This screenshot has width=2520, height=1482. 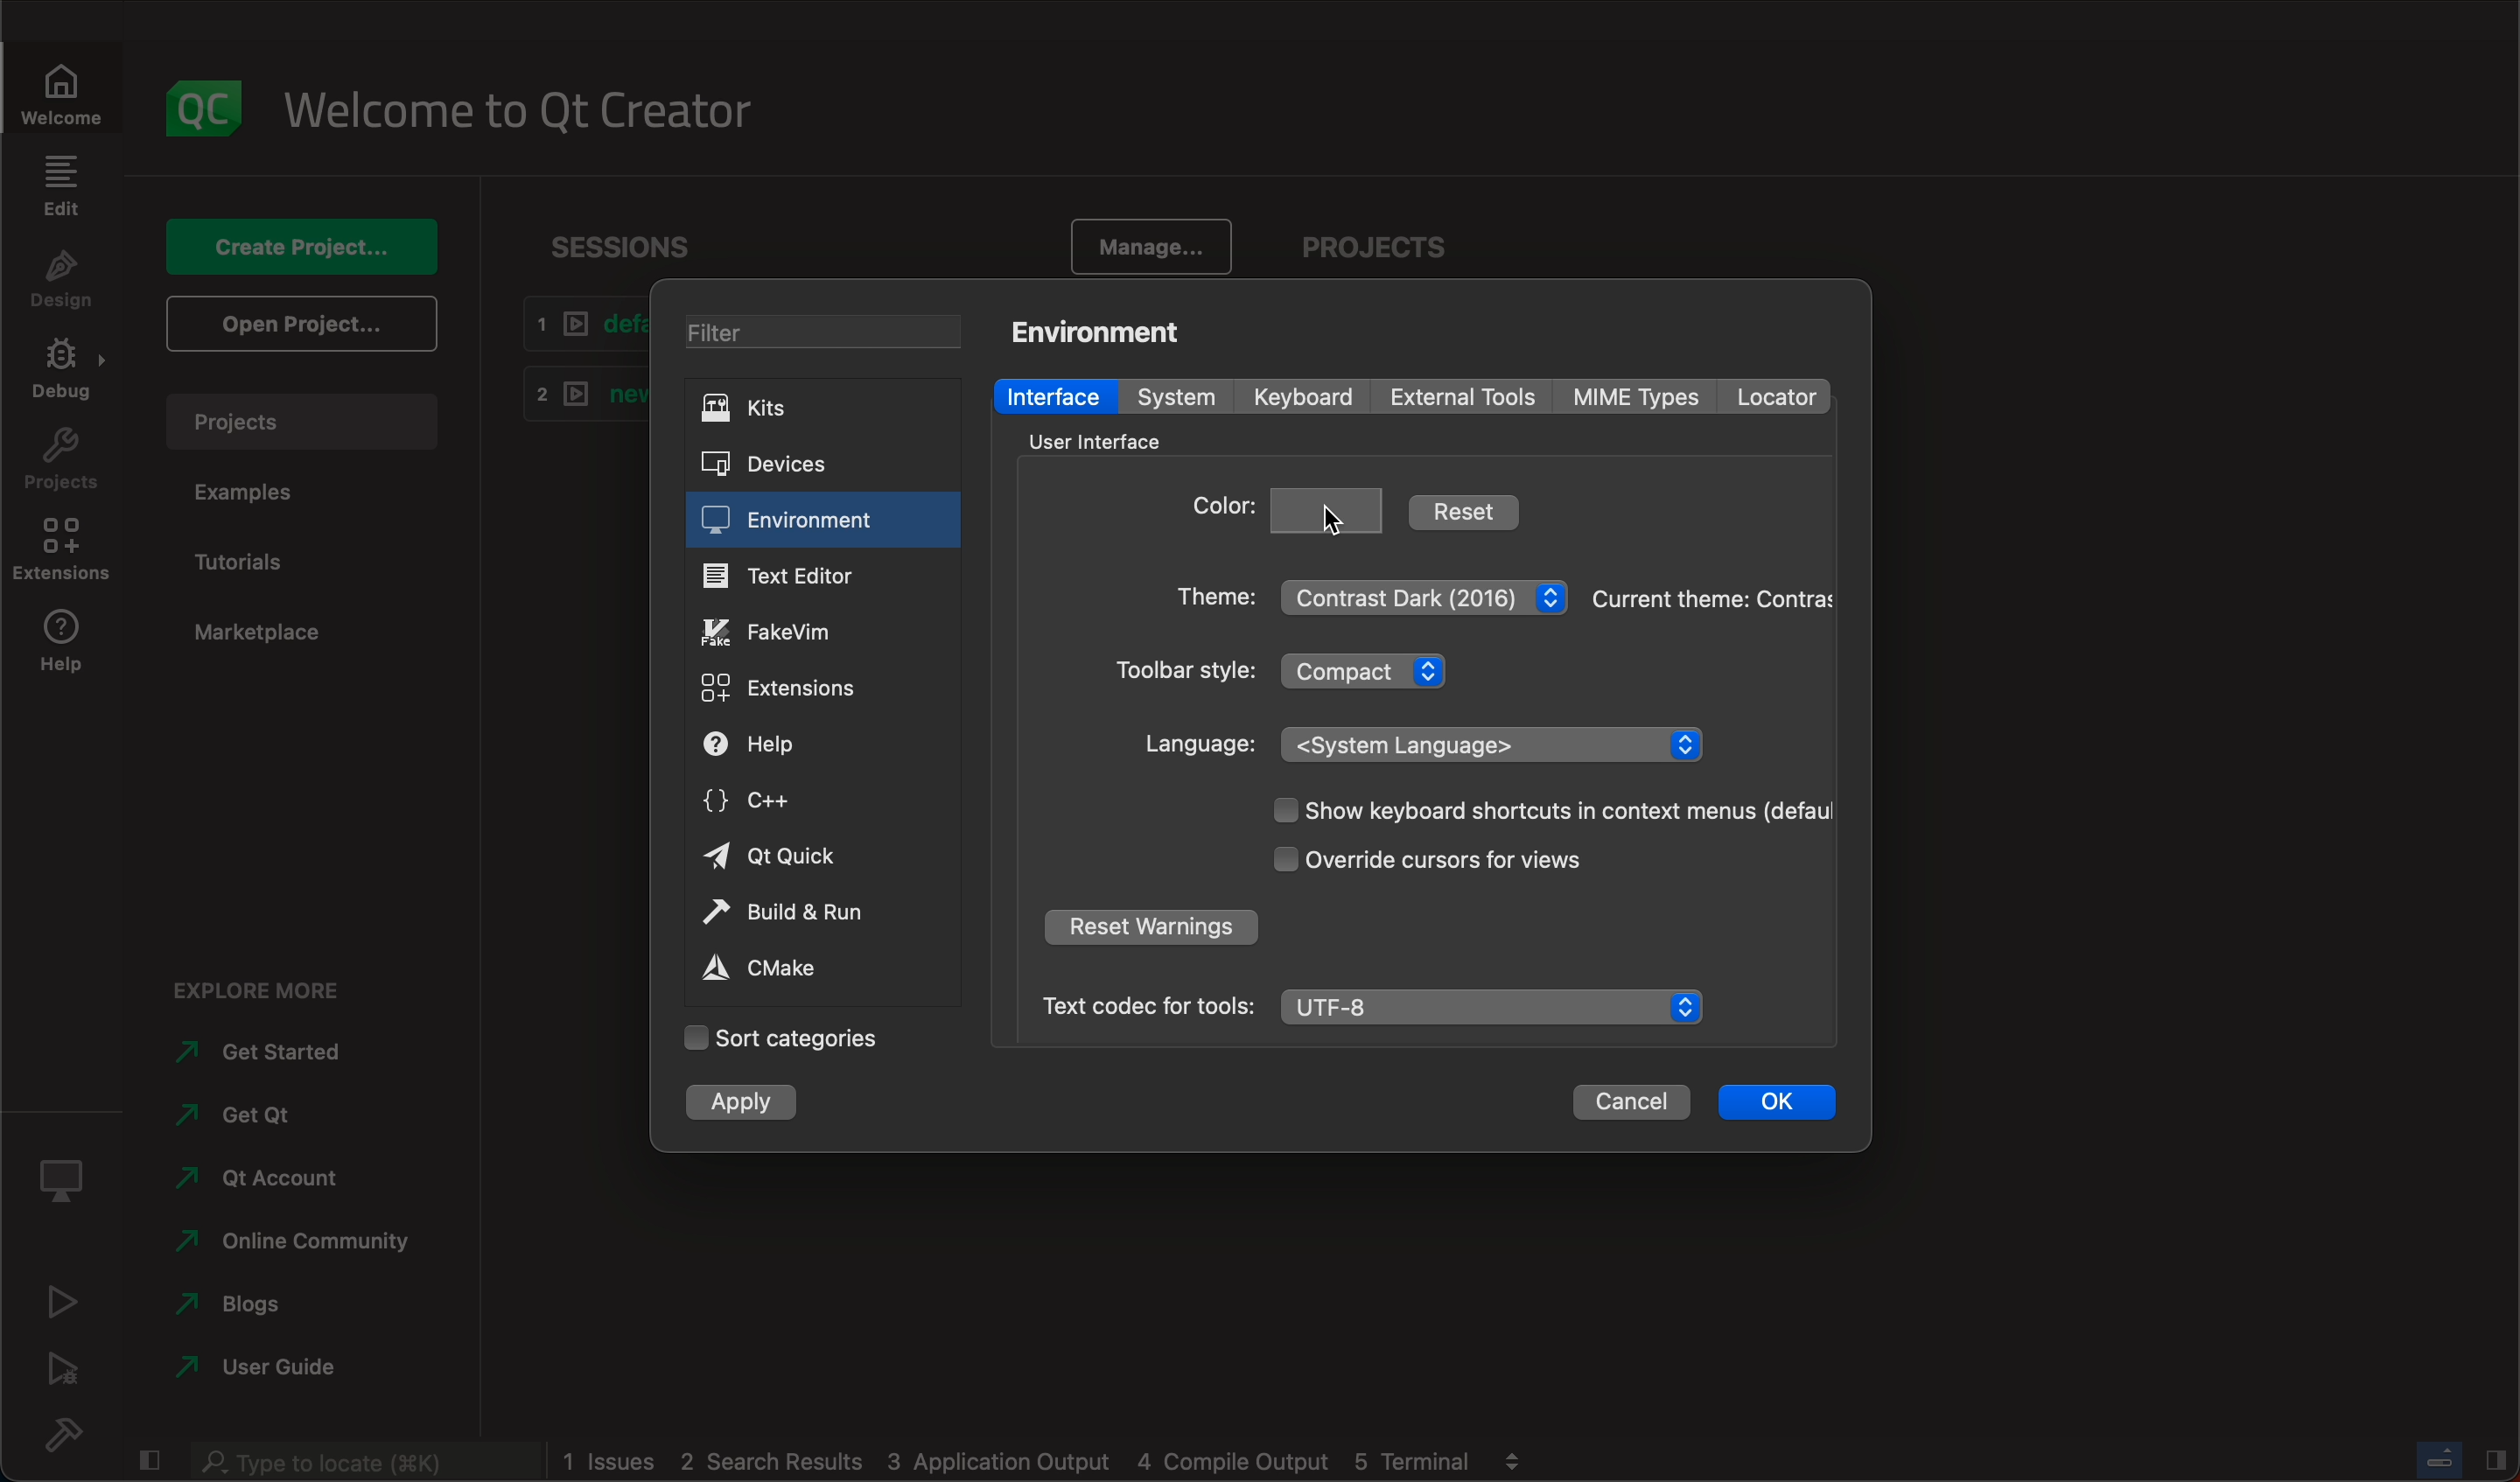 What do you see at coordinates (297, 1237) in the screenshot?
I see `online` at bounding box center [297, 1237].